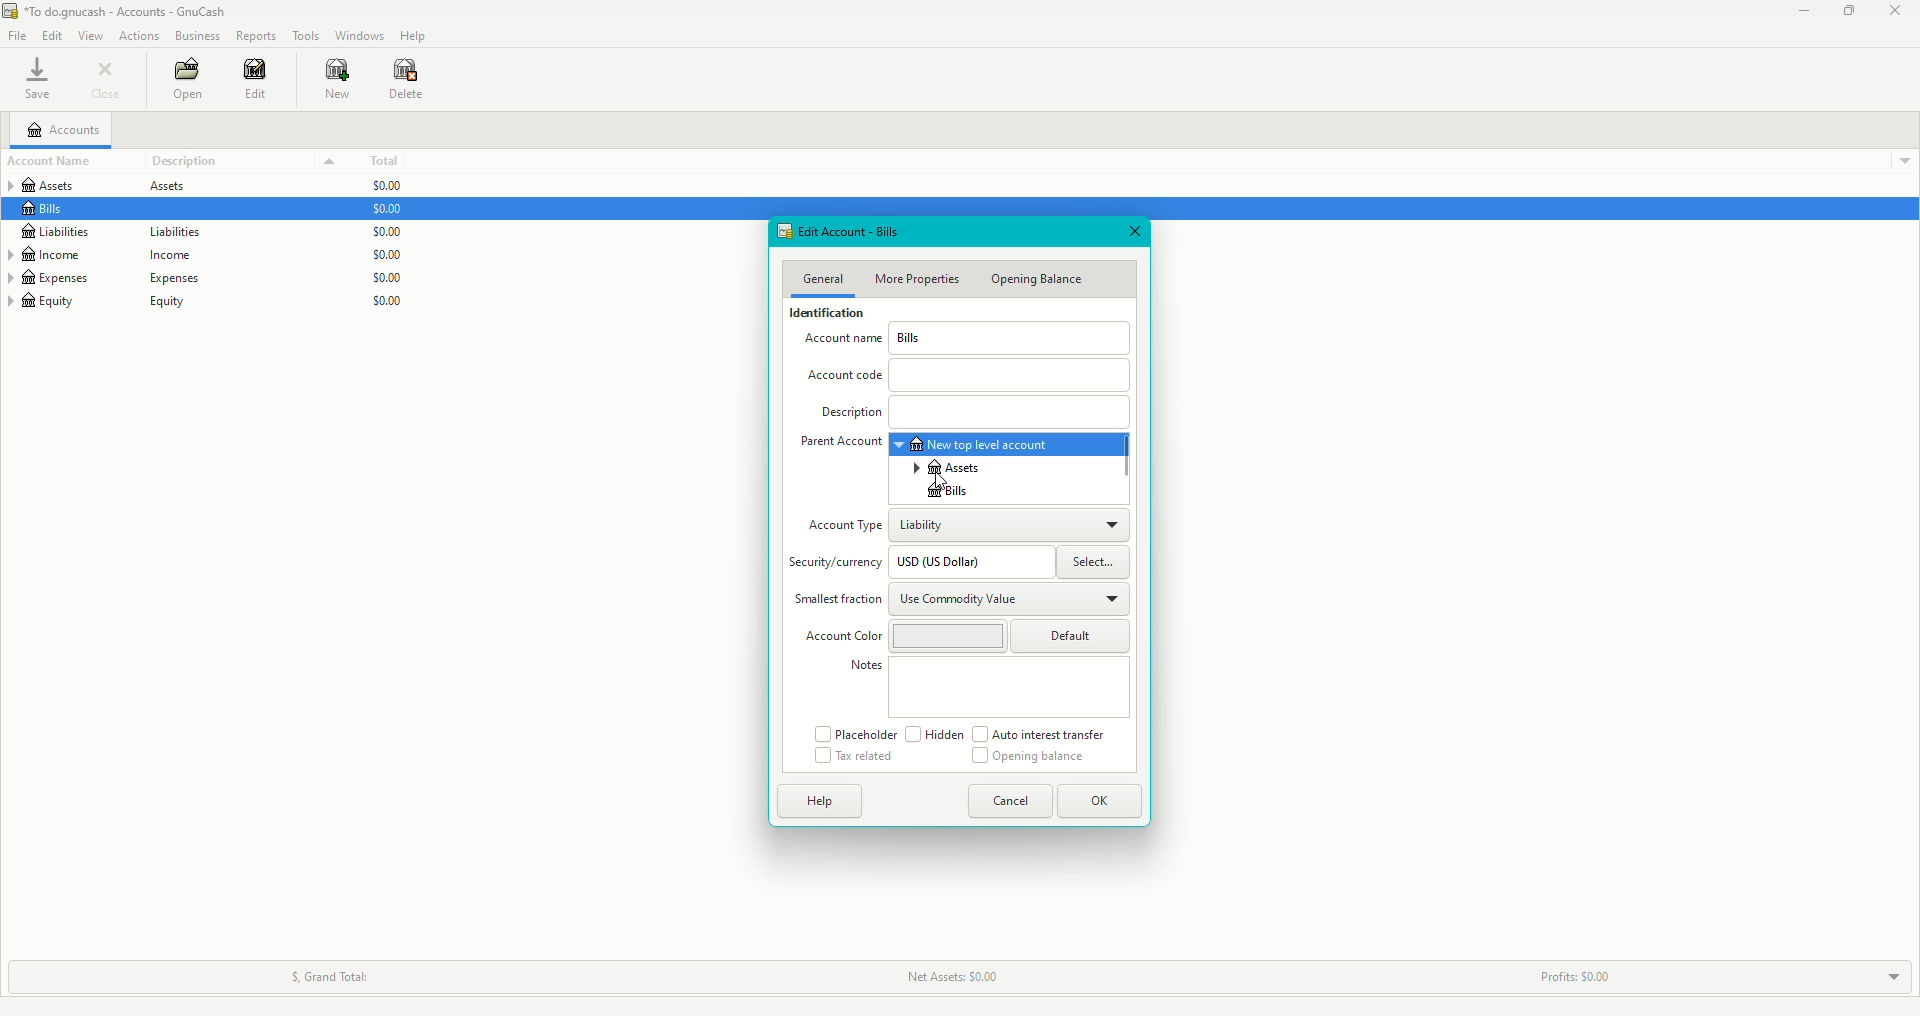 Image resolution: width=1920 pixels, height=1016 pixels. Describe the element at coordinates (839, 563) in the screenshot. I see `Security/currency` at that location.